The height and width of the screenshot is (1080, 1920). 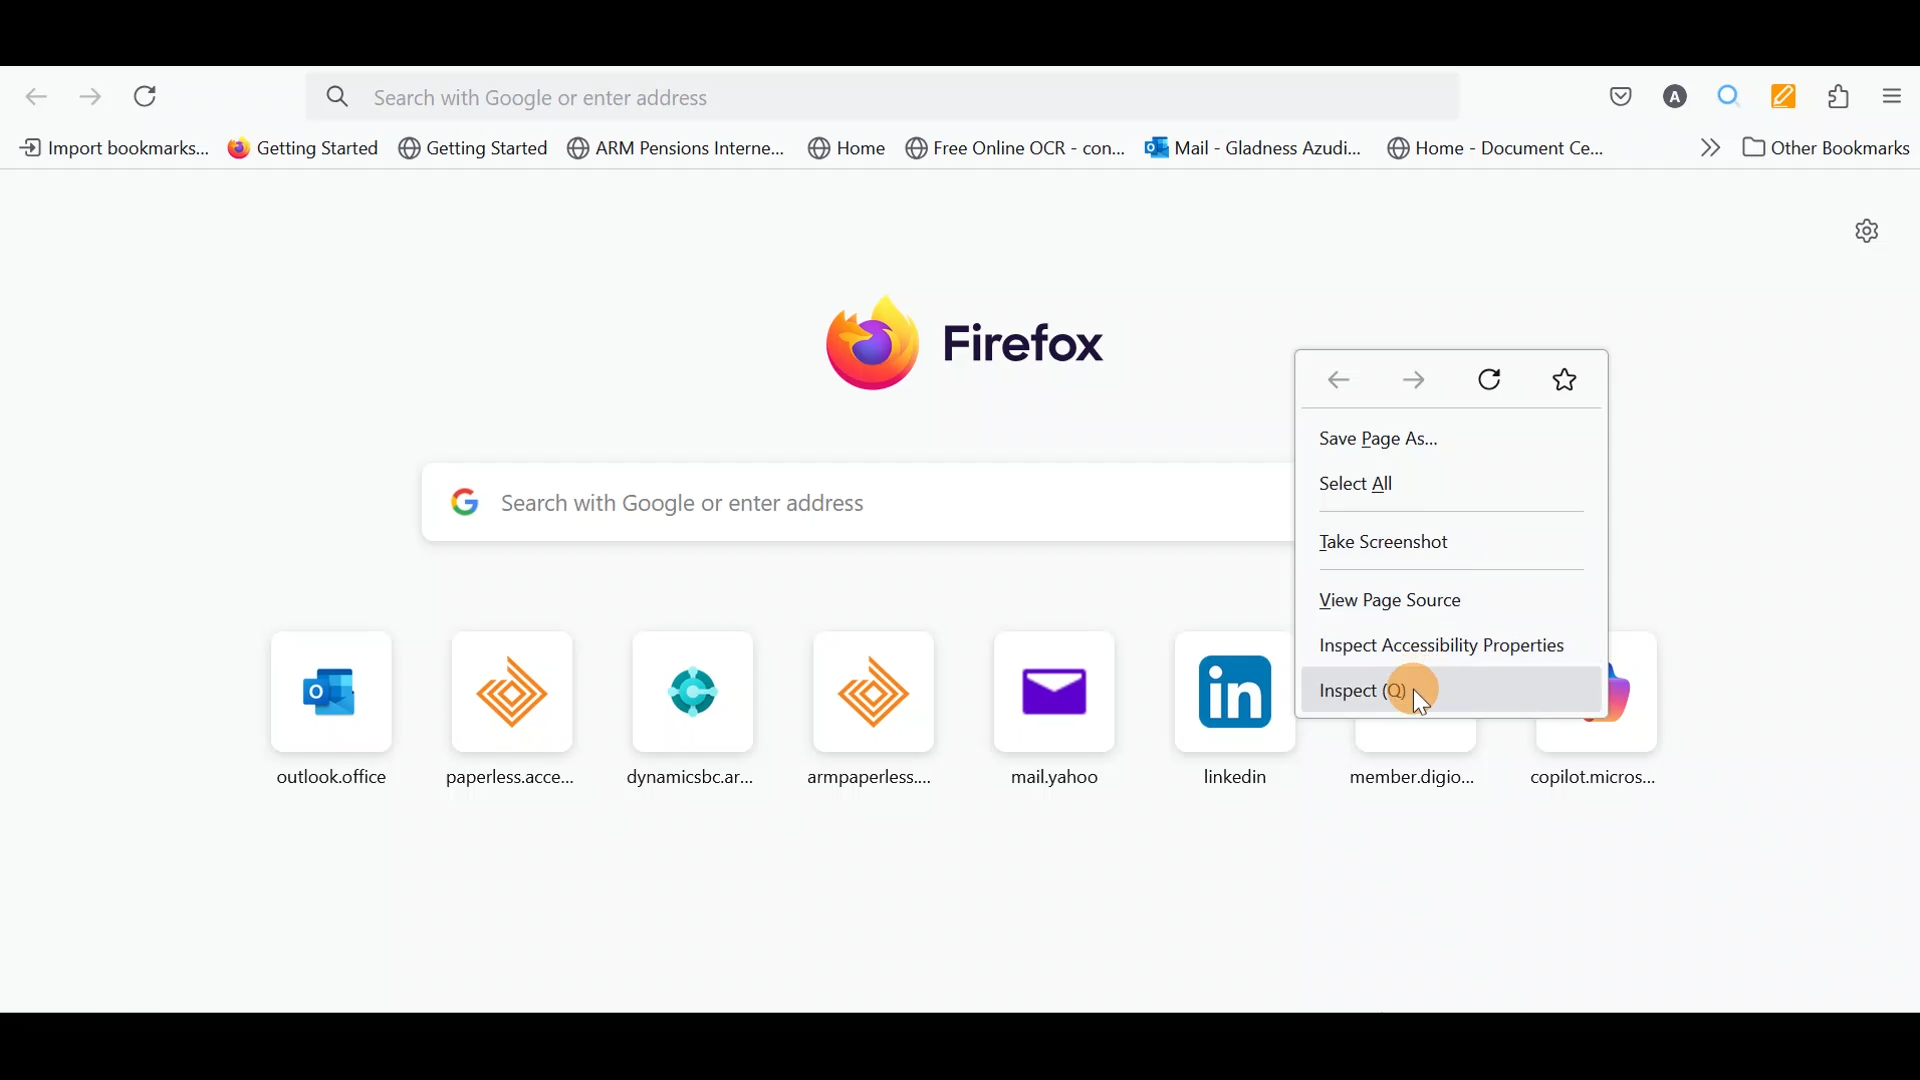 I want to click on Bookmark page, so click(x=1561, y=378).